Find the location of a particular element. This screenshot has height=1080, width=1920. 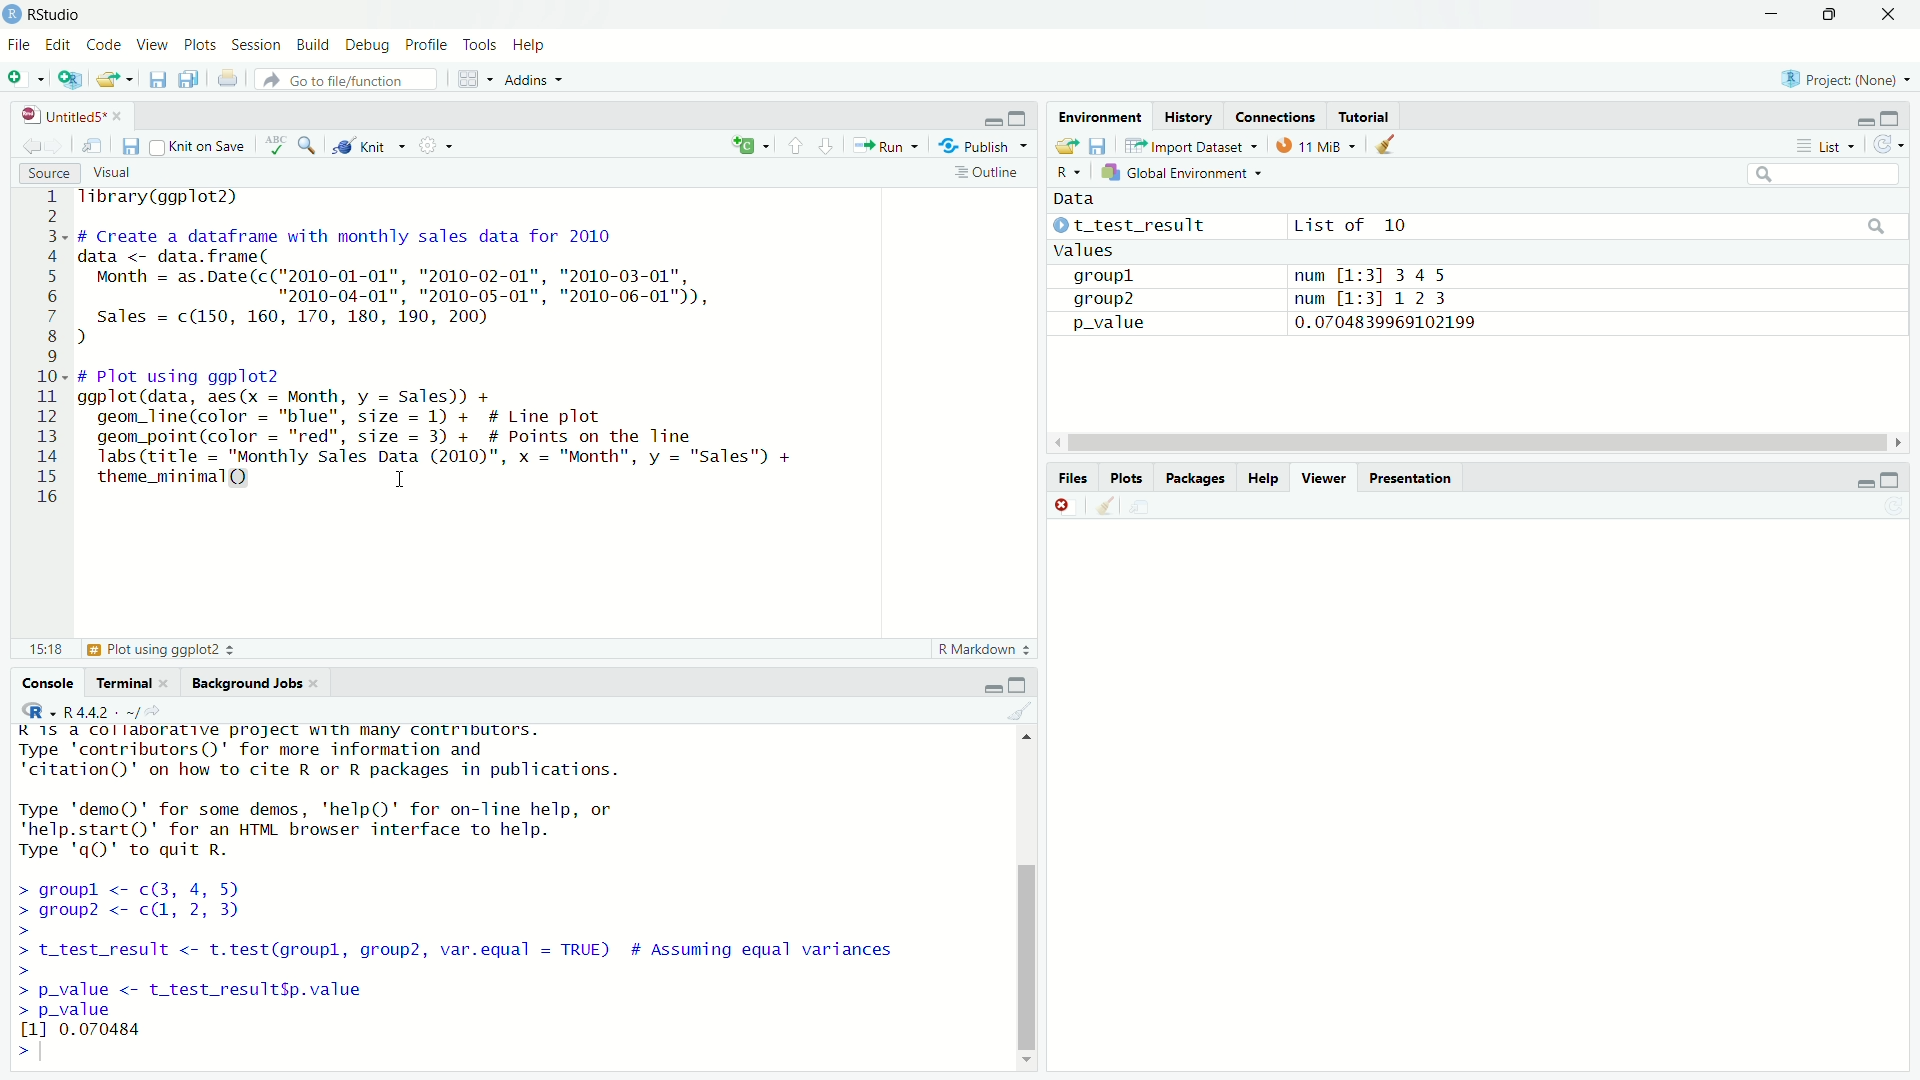

minimise is located at coordinates (1773, 15).